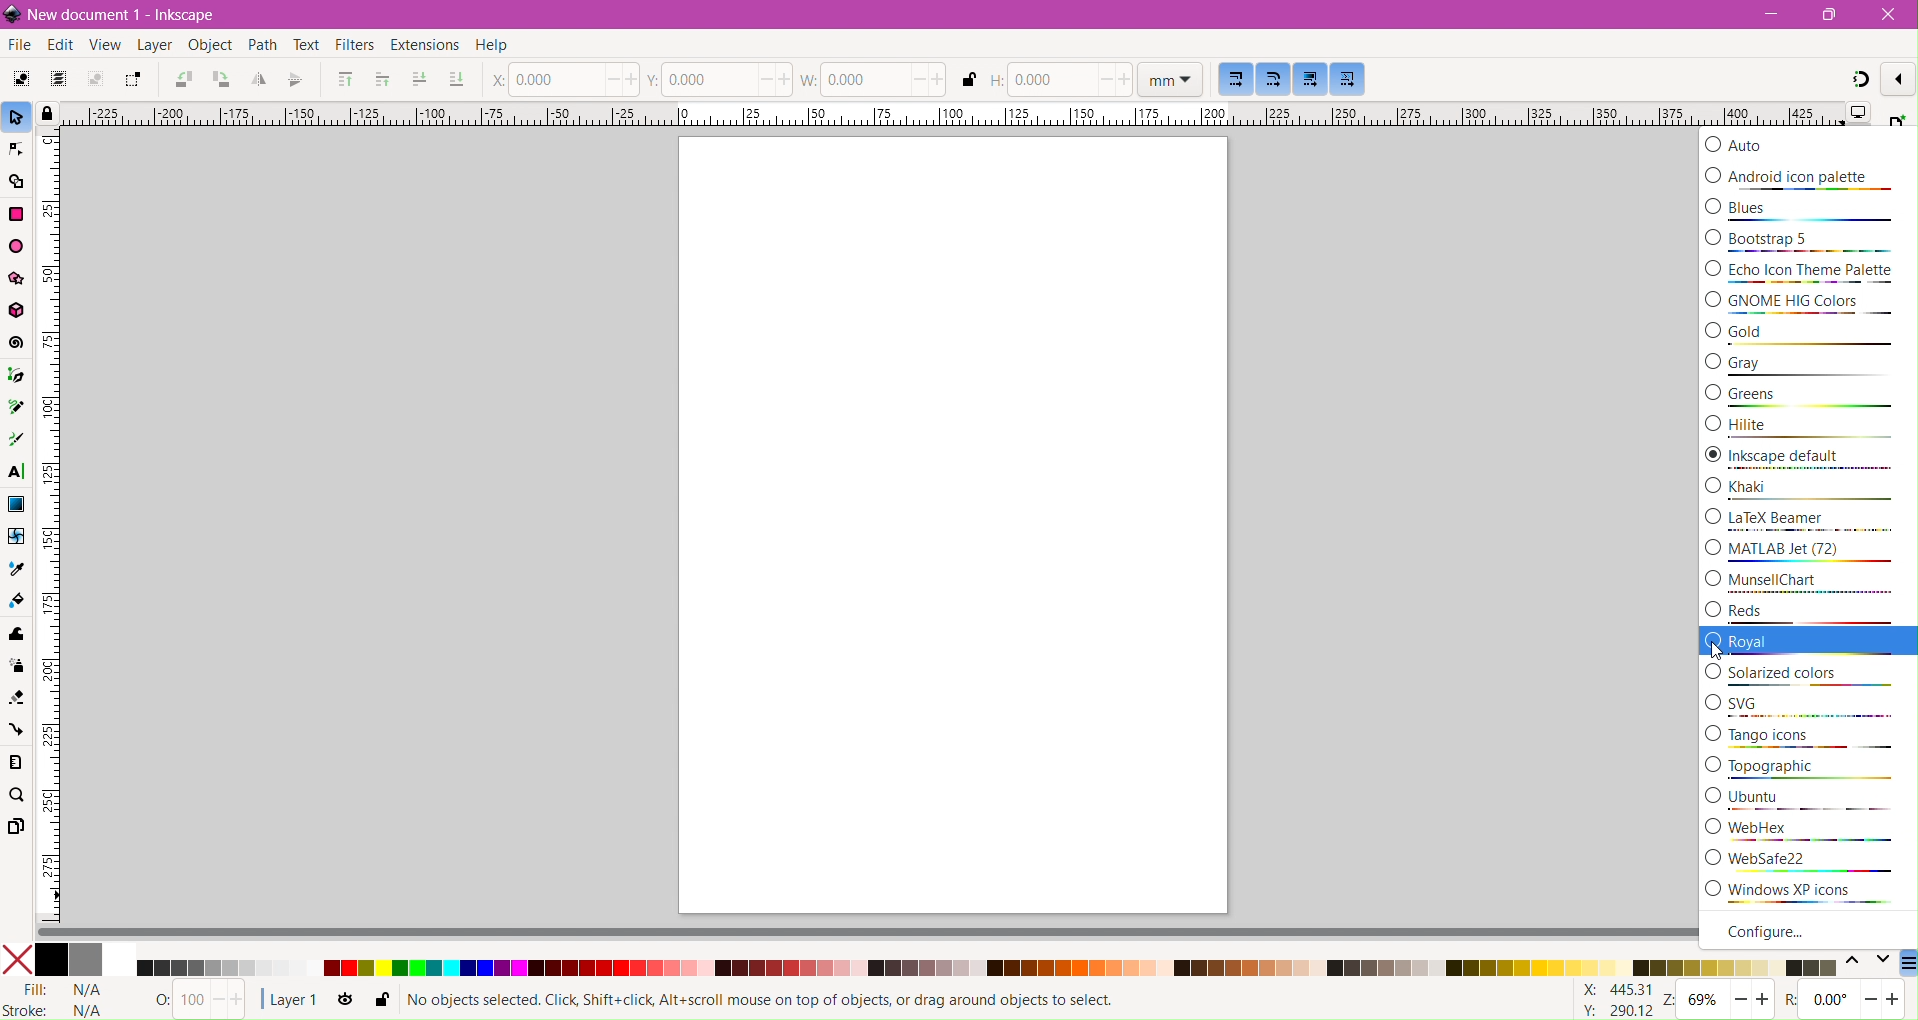  Describe the element at coordinates (207, 47) in the screenshot. I see `Object` at that location.